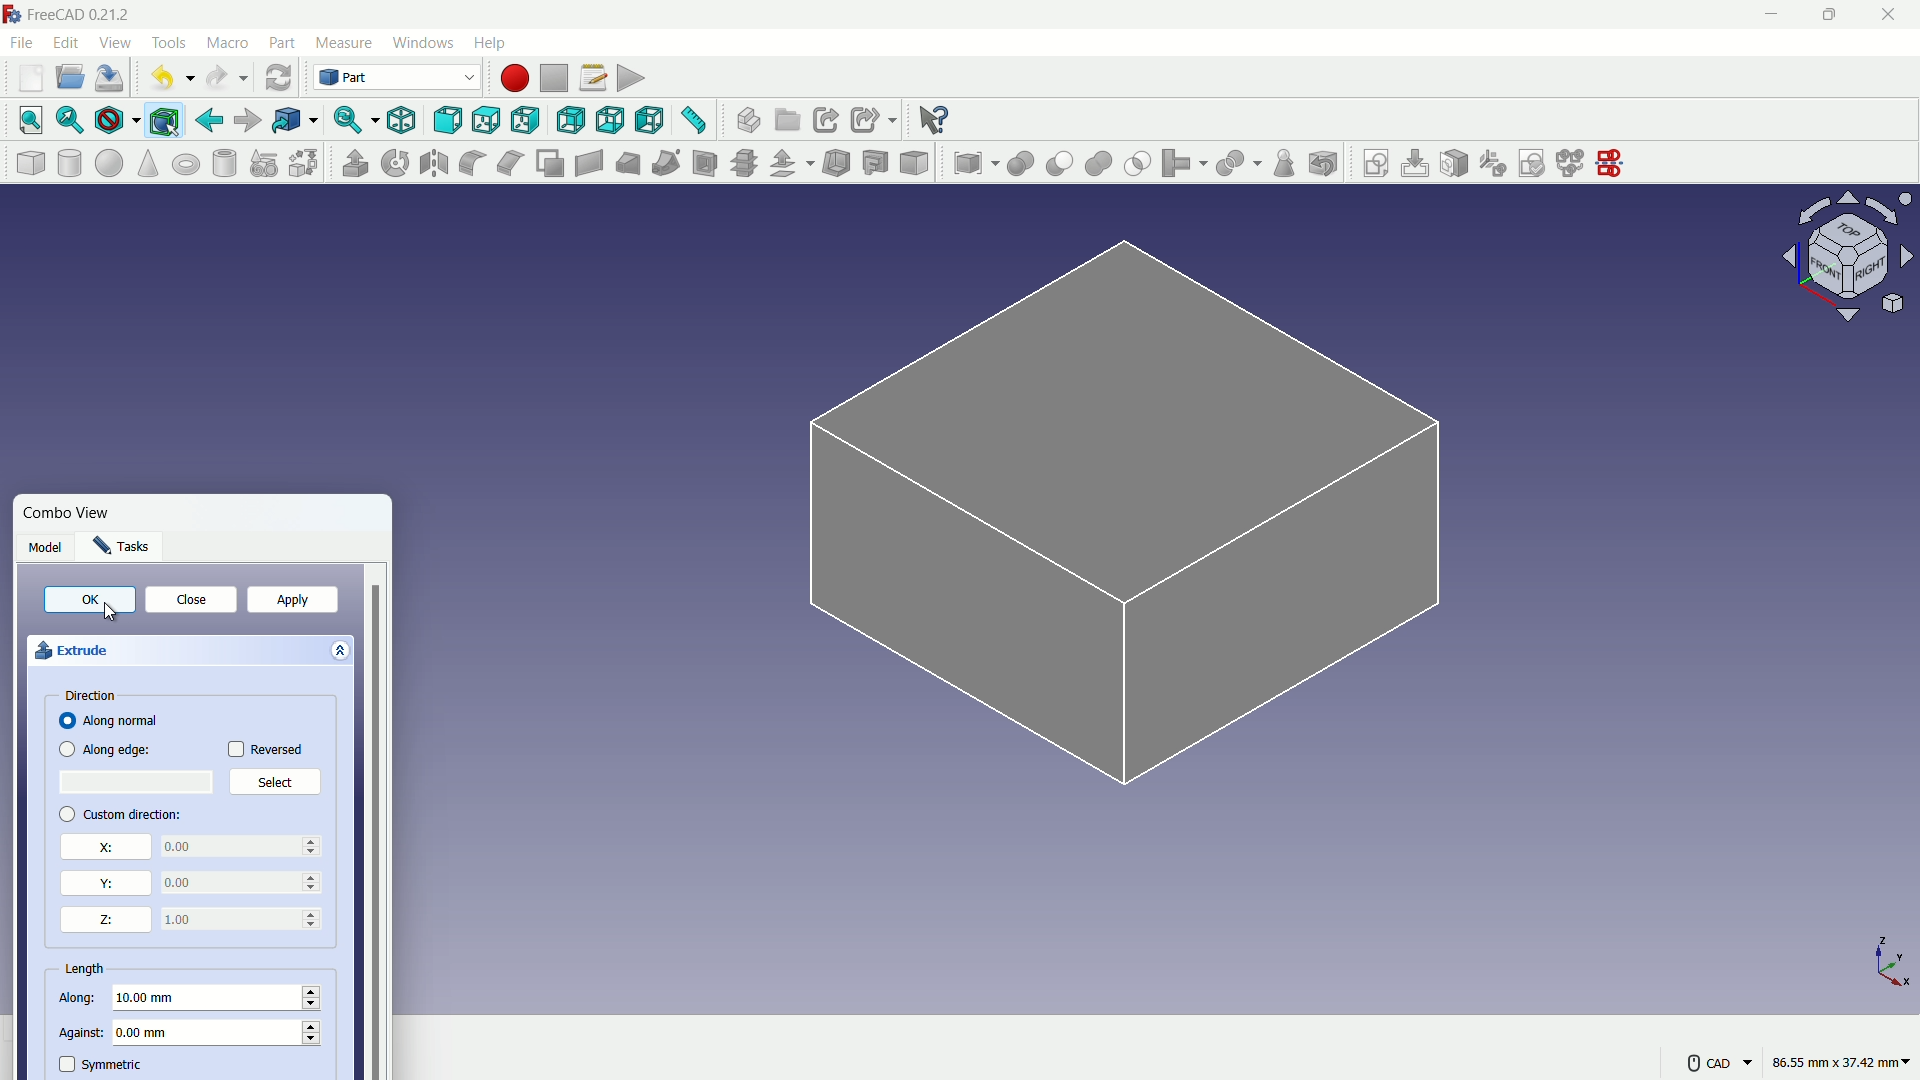 The image size is (1920, 1080). I want to click on z direction, so click(103, 922).